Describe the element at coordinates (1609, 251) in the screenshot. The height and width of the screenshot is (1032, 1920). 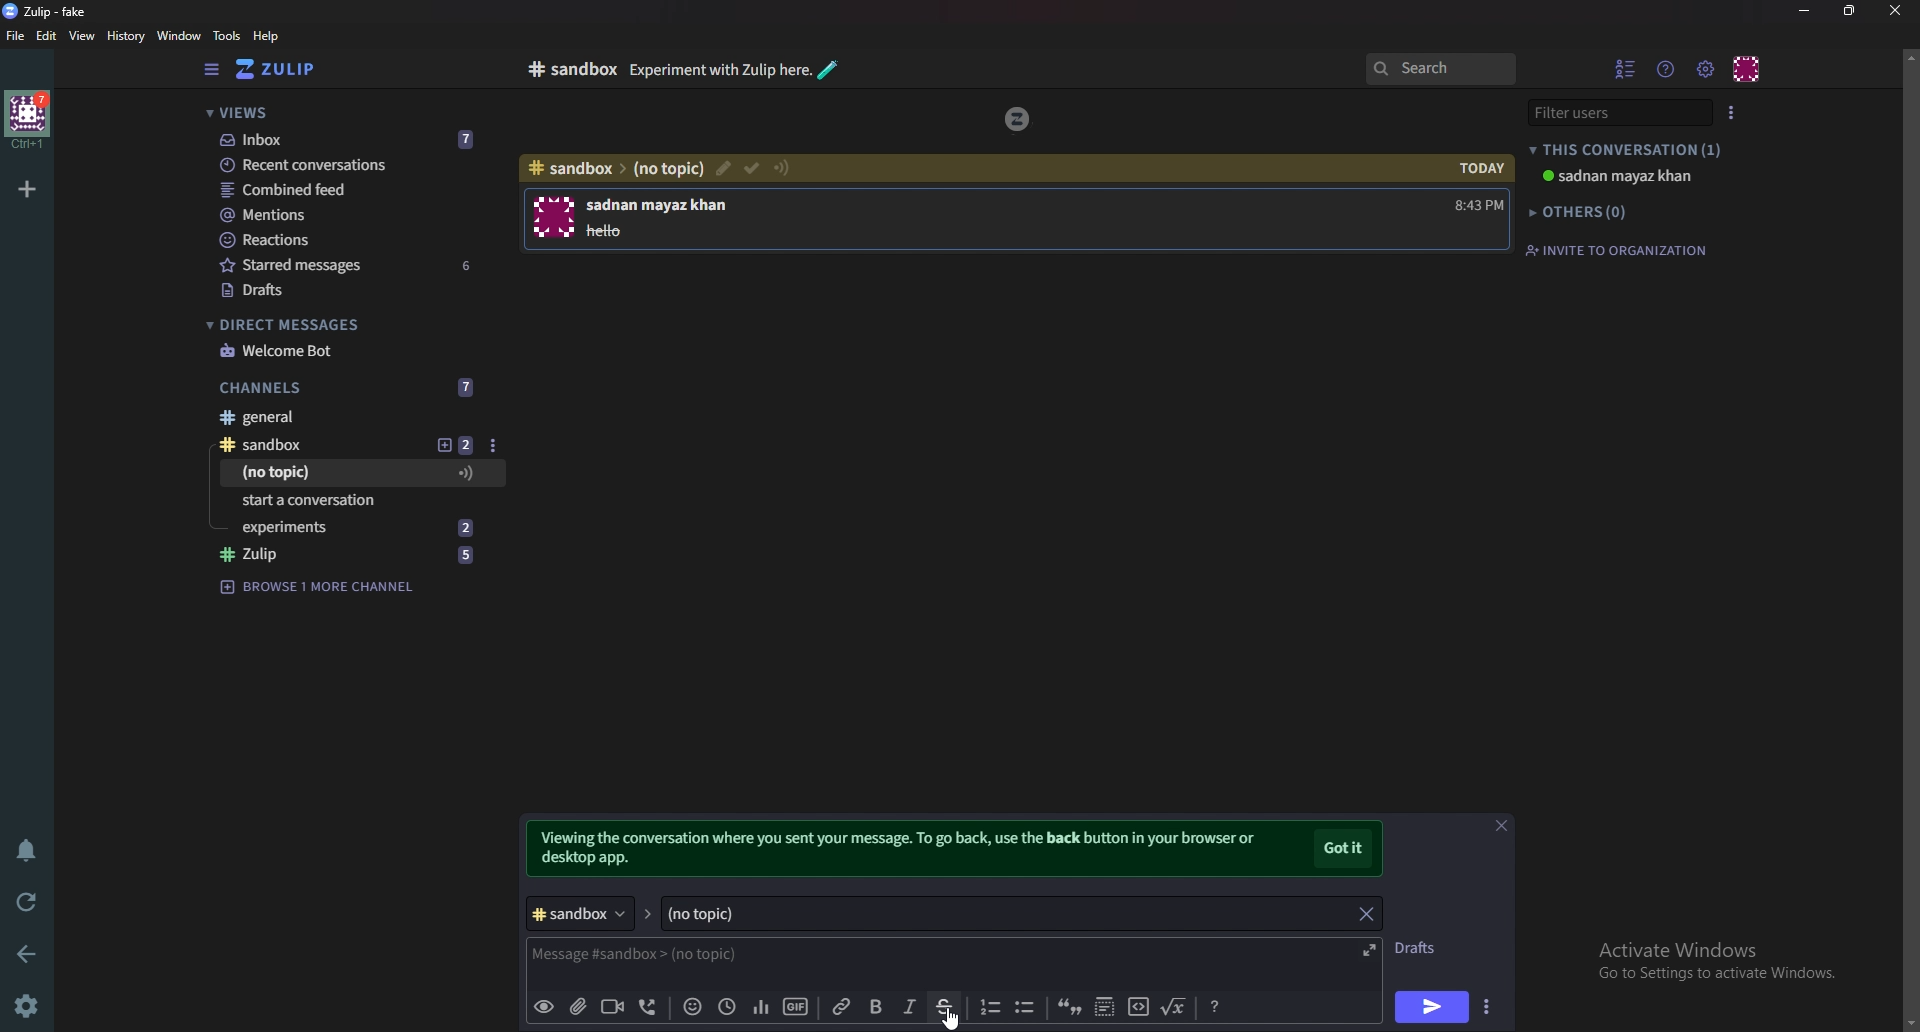
I see `invite to organization` at that location.